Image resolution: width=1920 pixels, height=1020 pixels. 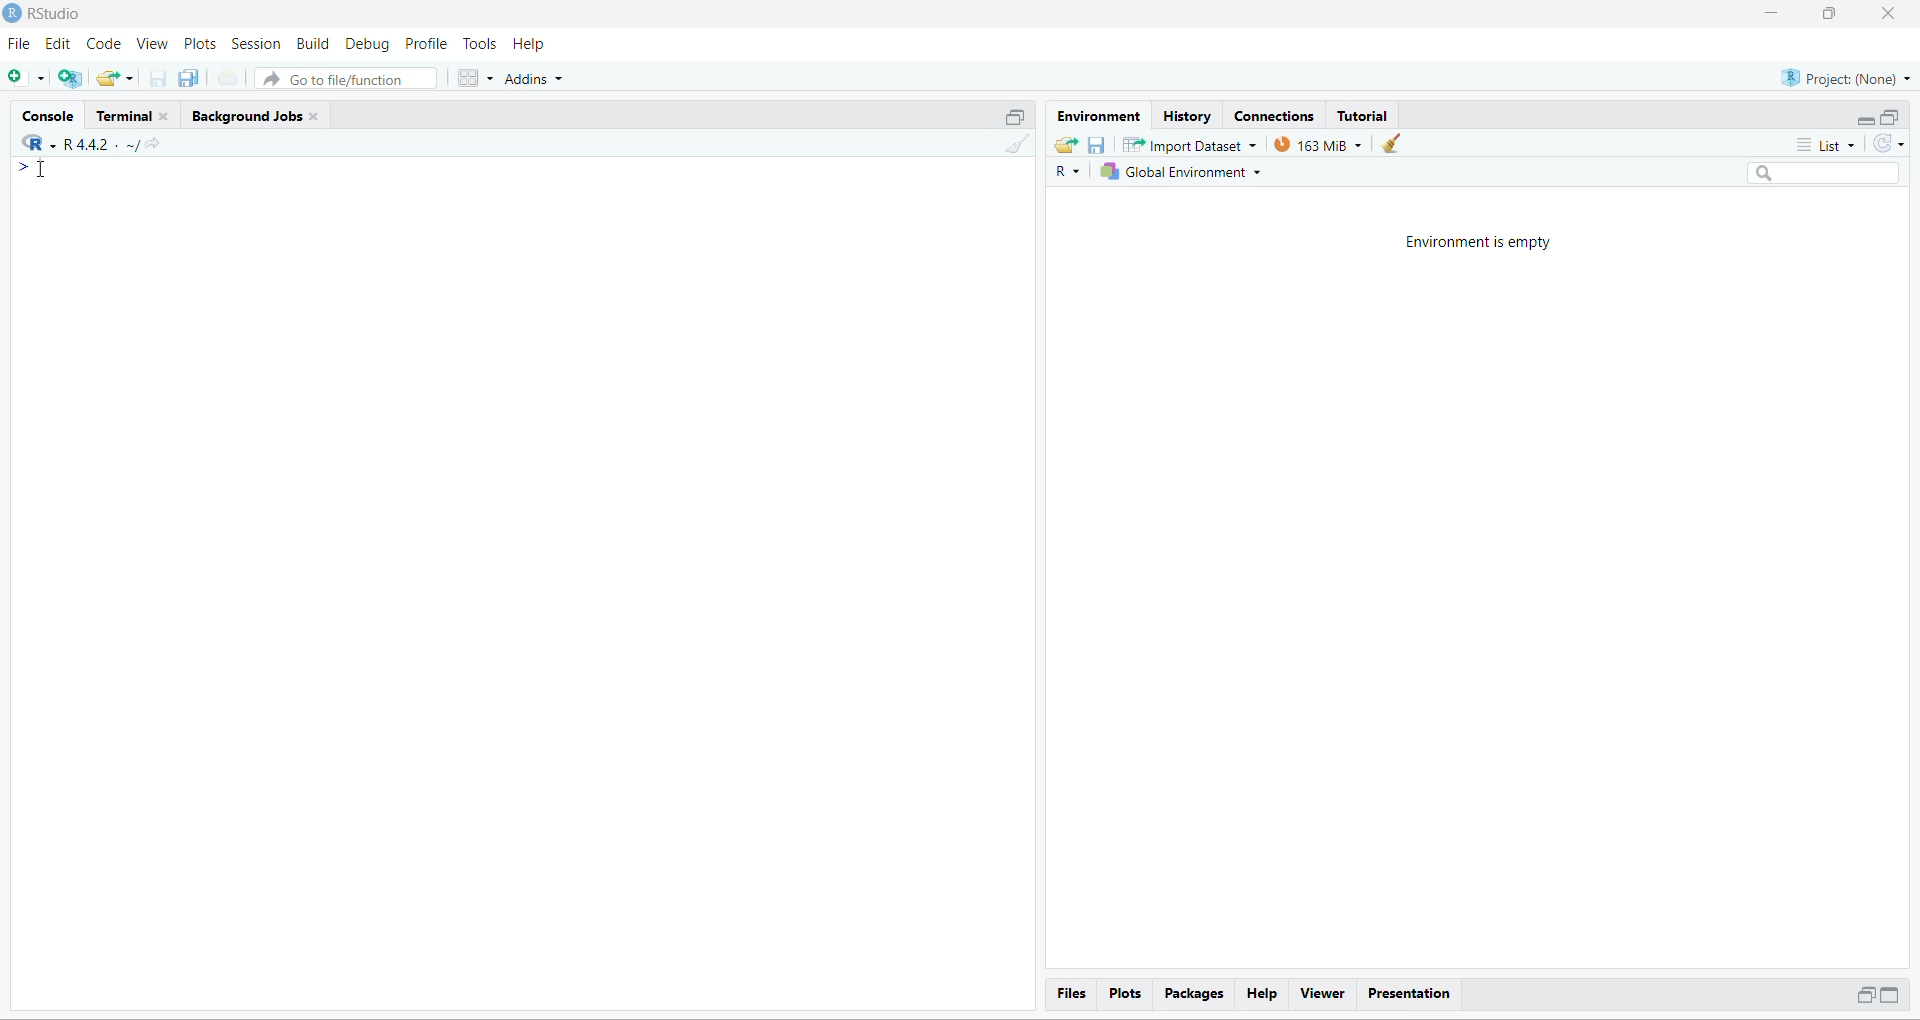 What do you see at coordinates (60, 12) in the screenshot?
I see `RStudio` at bounding box center [60, 12].